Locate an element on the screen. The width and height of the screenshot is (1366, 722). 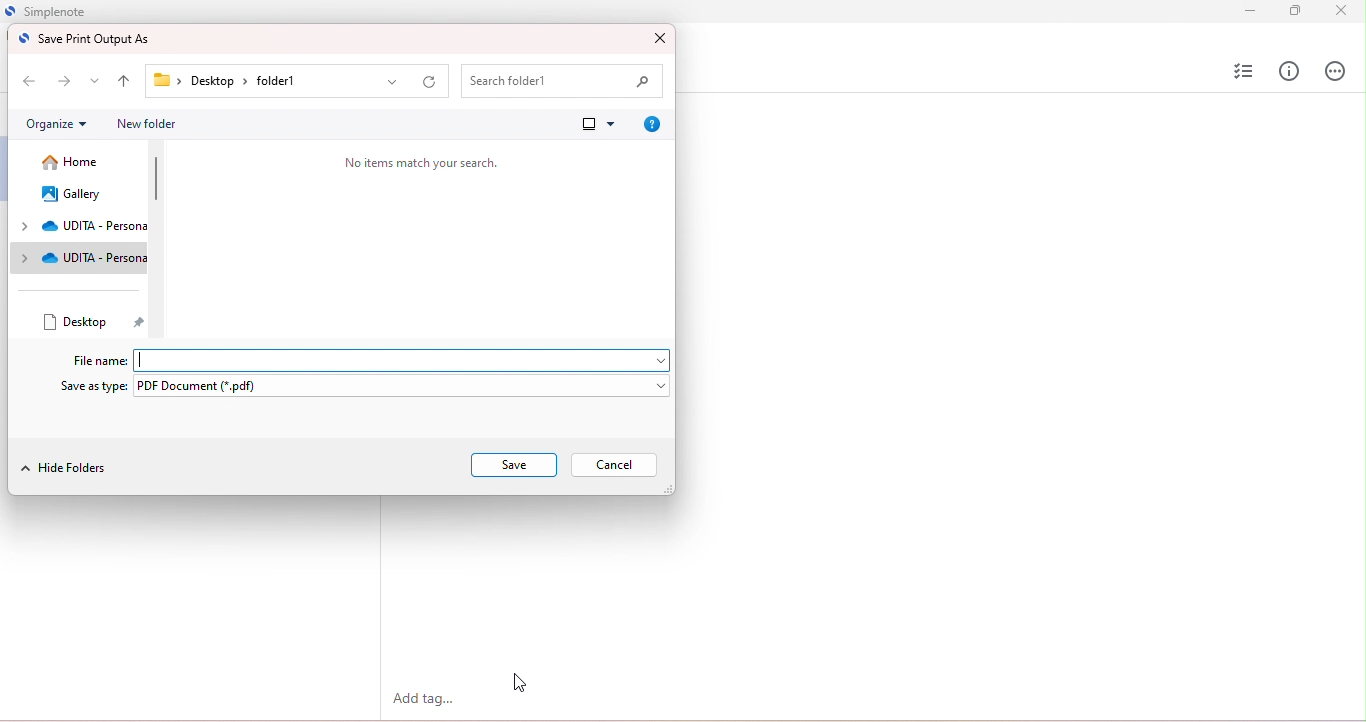
vertical scroll bar is located at coordinates (157, 182).